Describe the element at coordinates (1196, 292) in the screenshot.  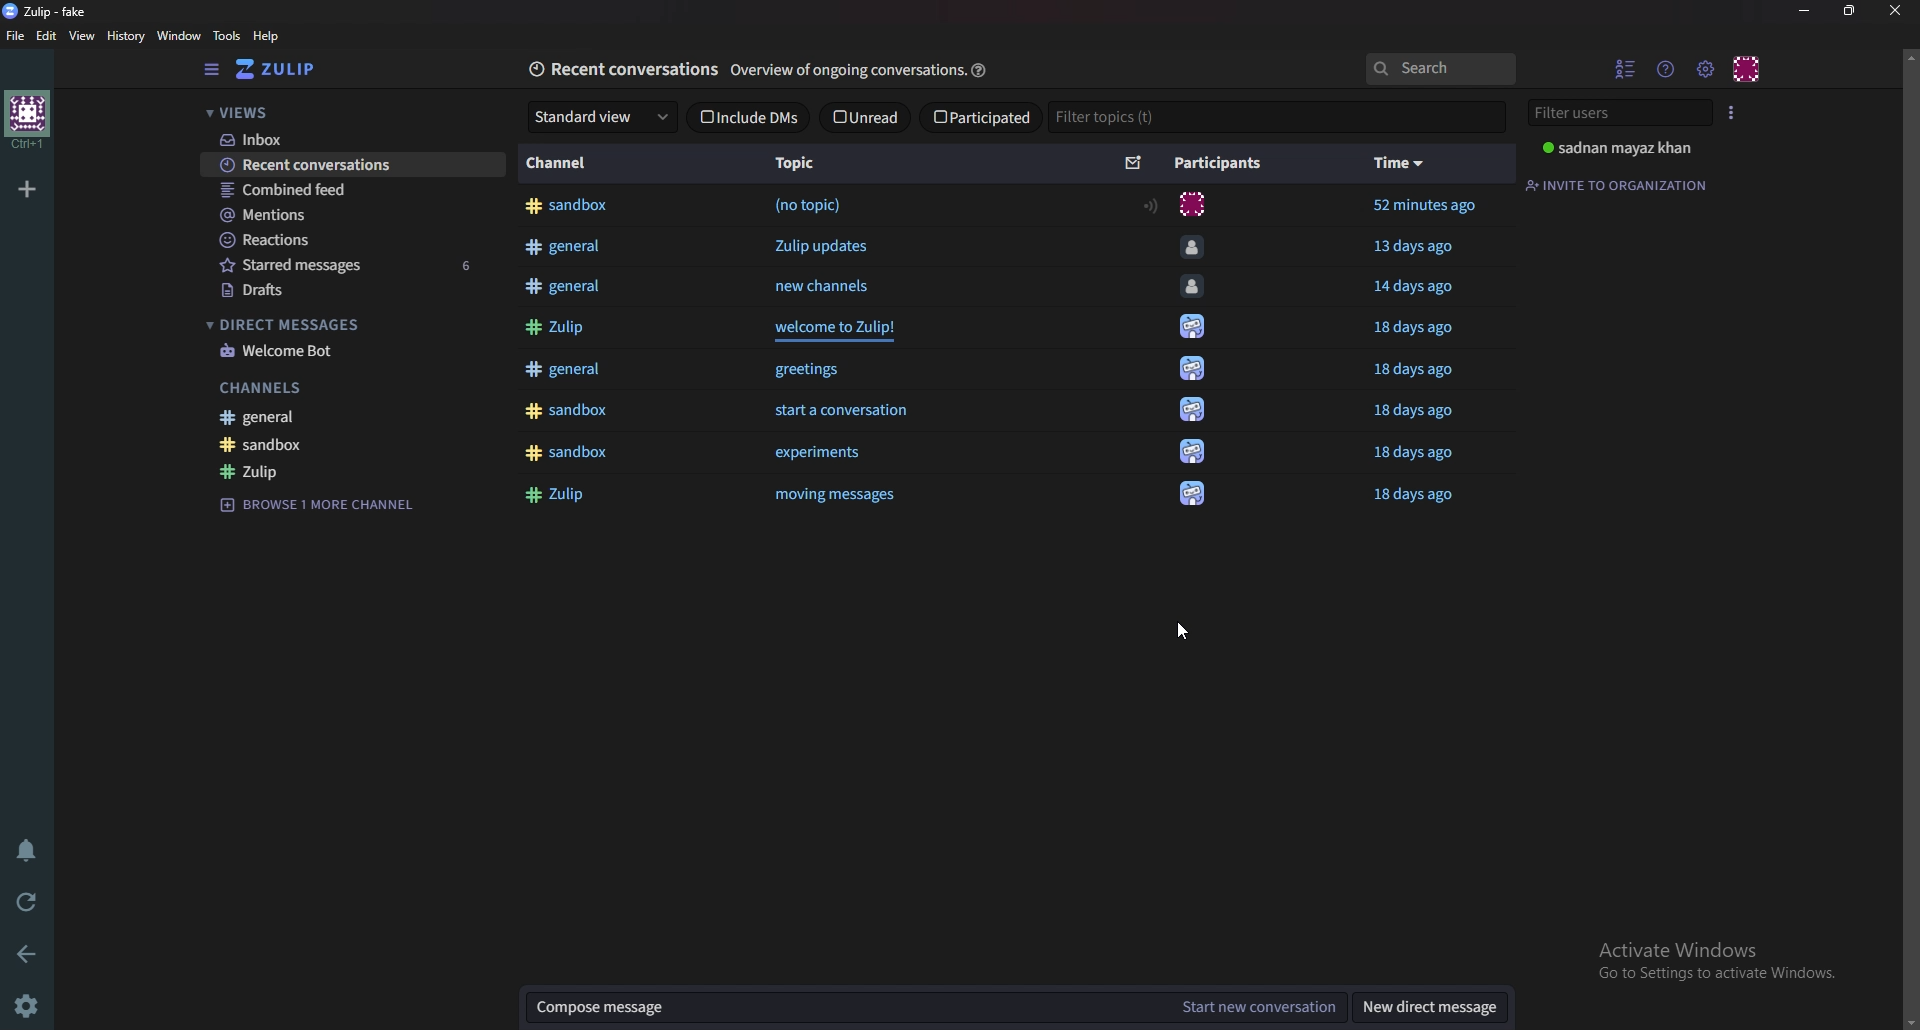
I see `icon` at that location.